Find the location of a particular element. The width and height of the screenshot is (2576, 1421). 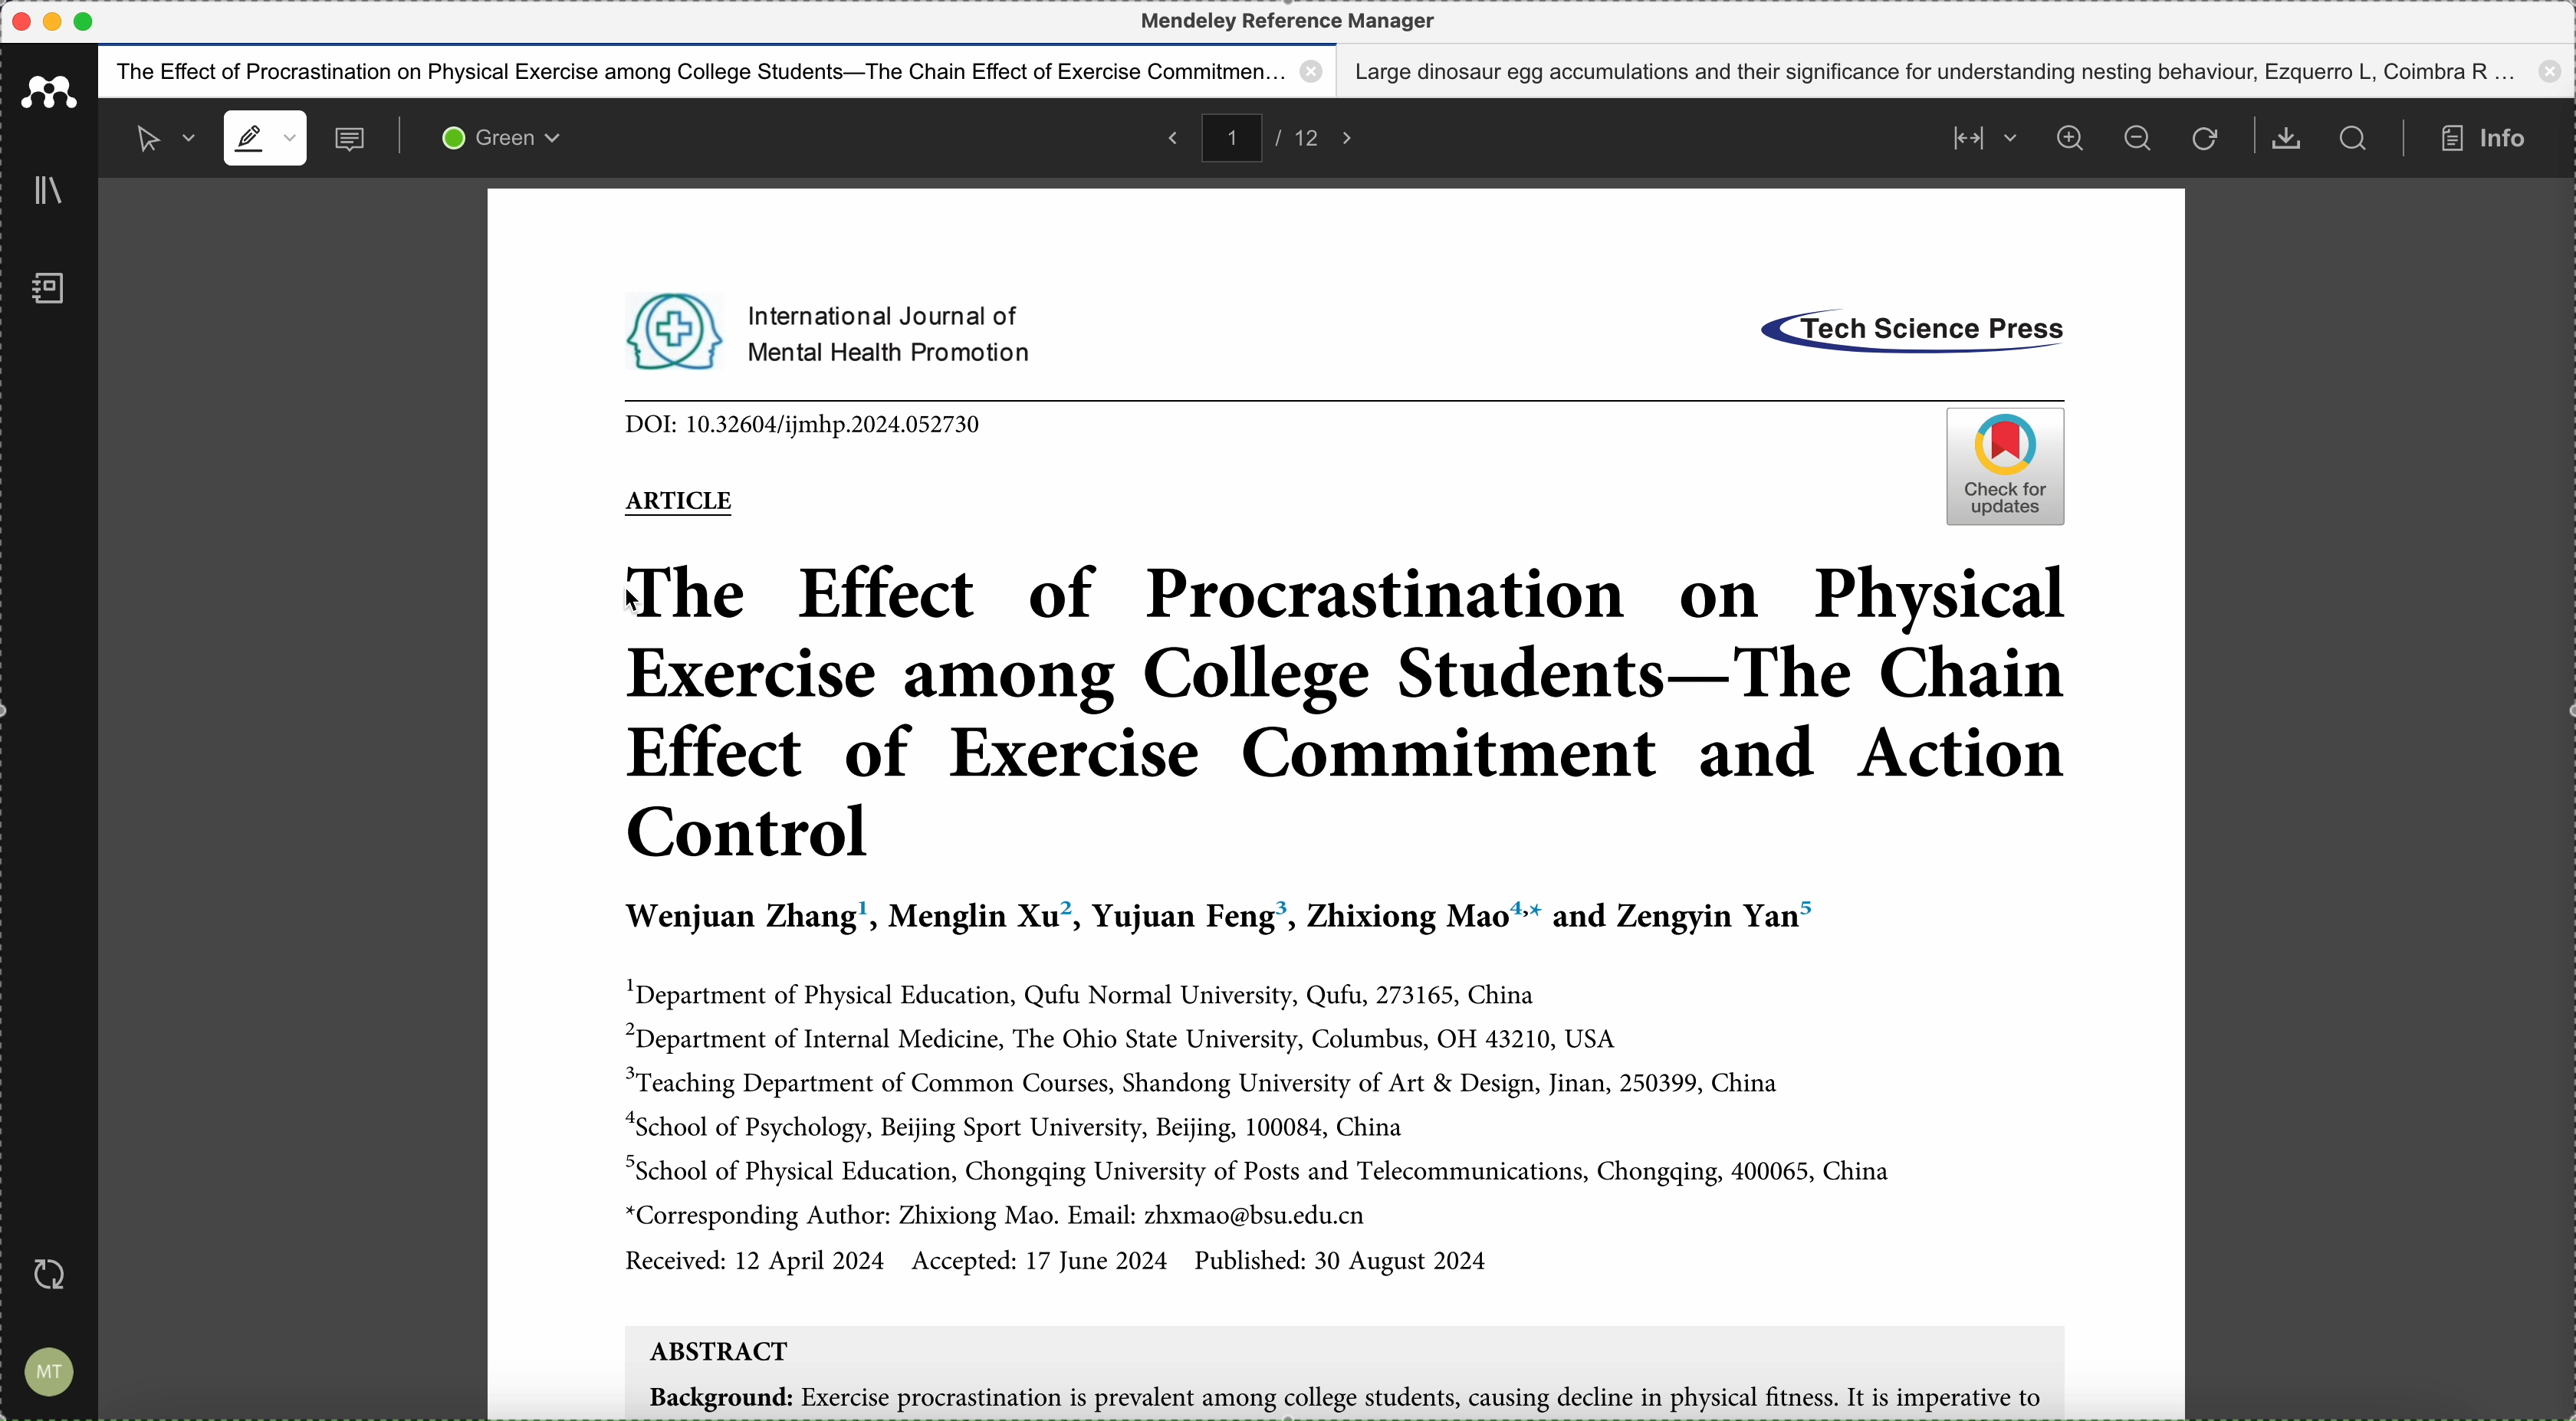

minimize is located at coordinates (57, 21).